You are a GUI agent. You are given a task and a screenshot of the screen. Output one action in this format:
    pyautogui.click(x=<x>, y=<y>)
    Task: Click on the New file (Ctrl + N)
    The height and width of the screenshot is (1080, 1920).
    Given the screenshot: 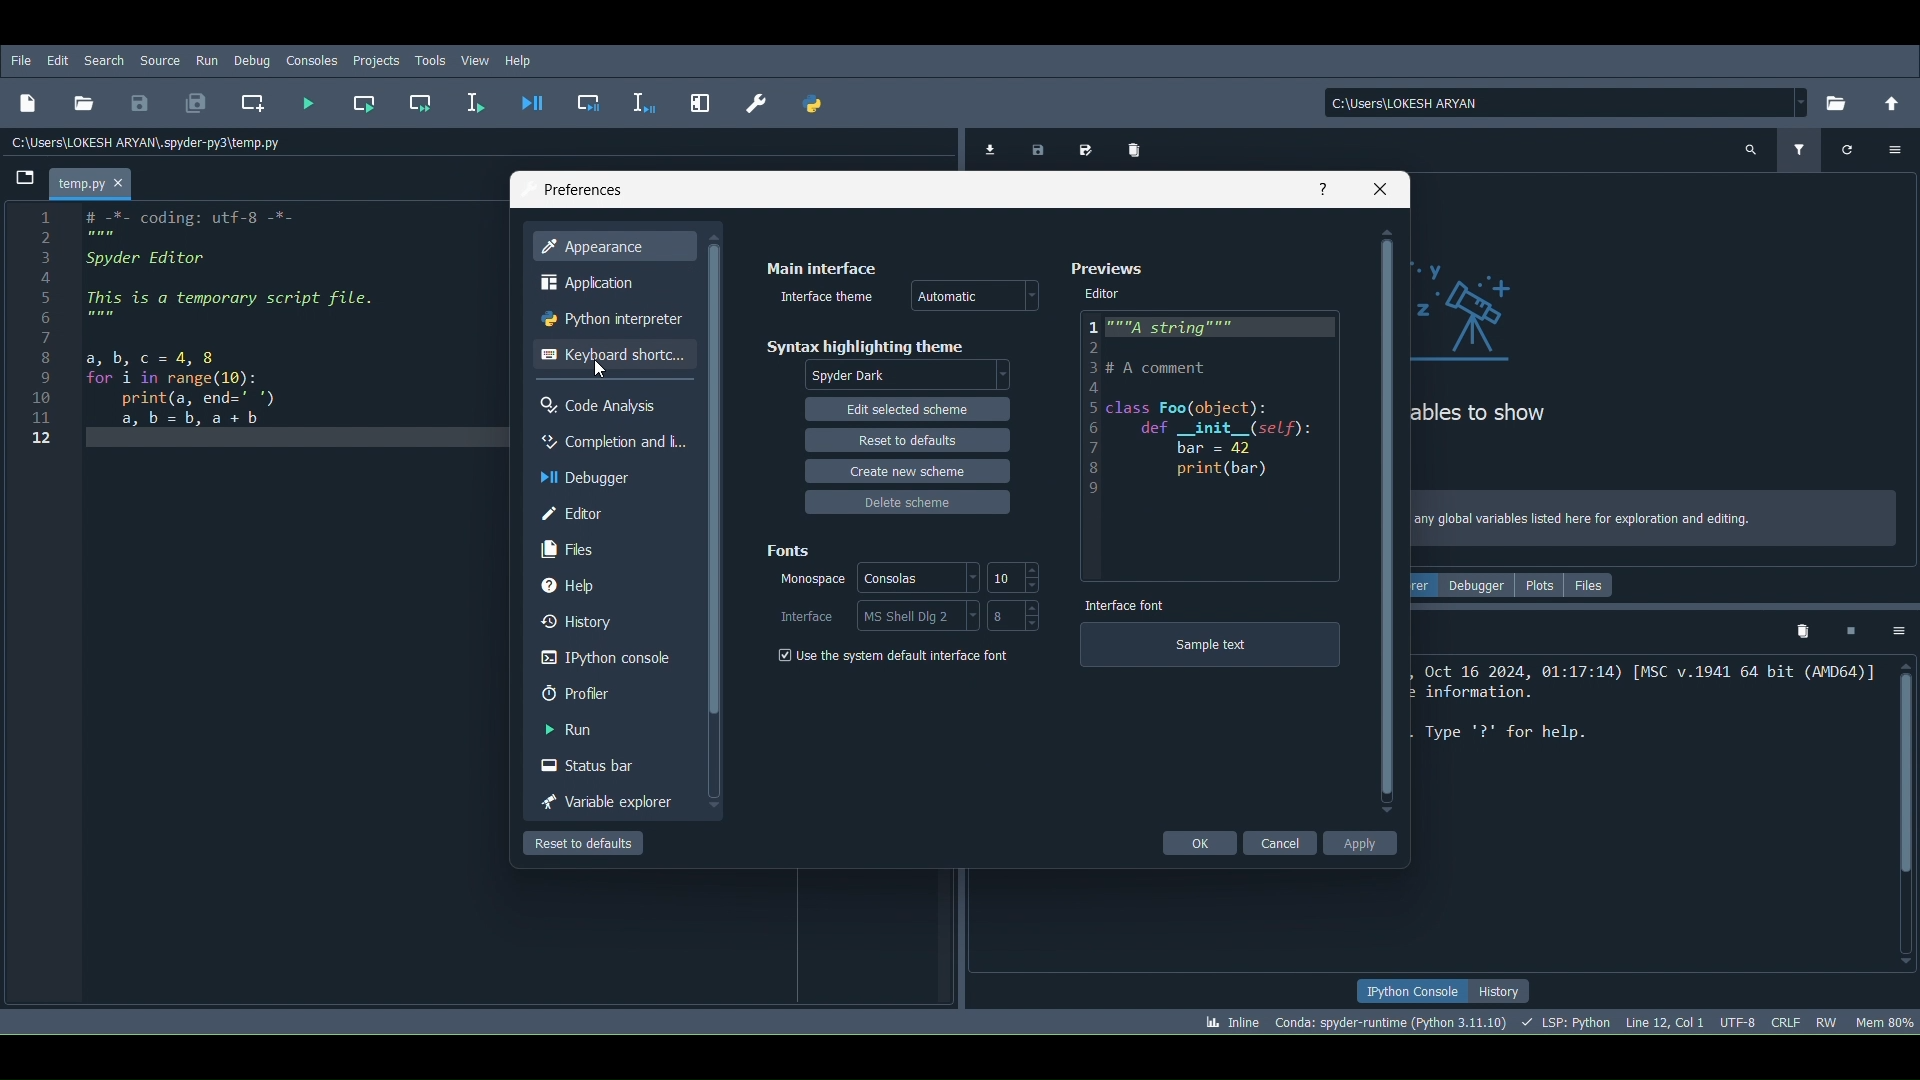 What is the action you would take?
    pyautogui.click(x=27, y=101)
    